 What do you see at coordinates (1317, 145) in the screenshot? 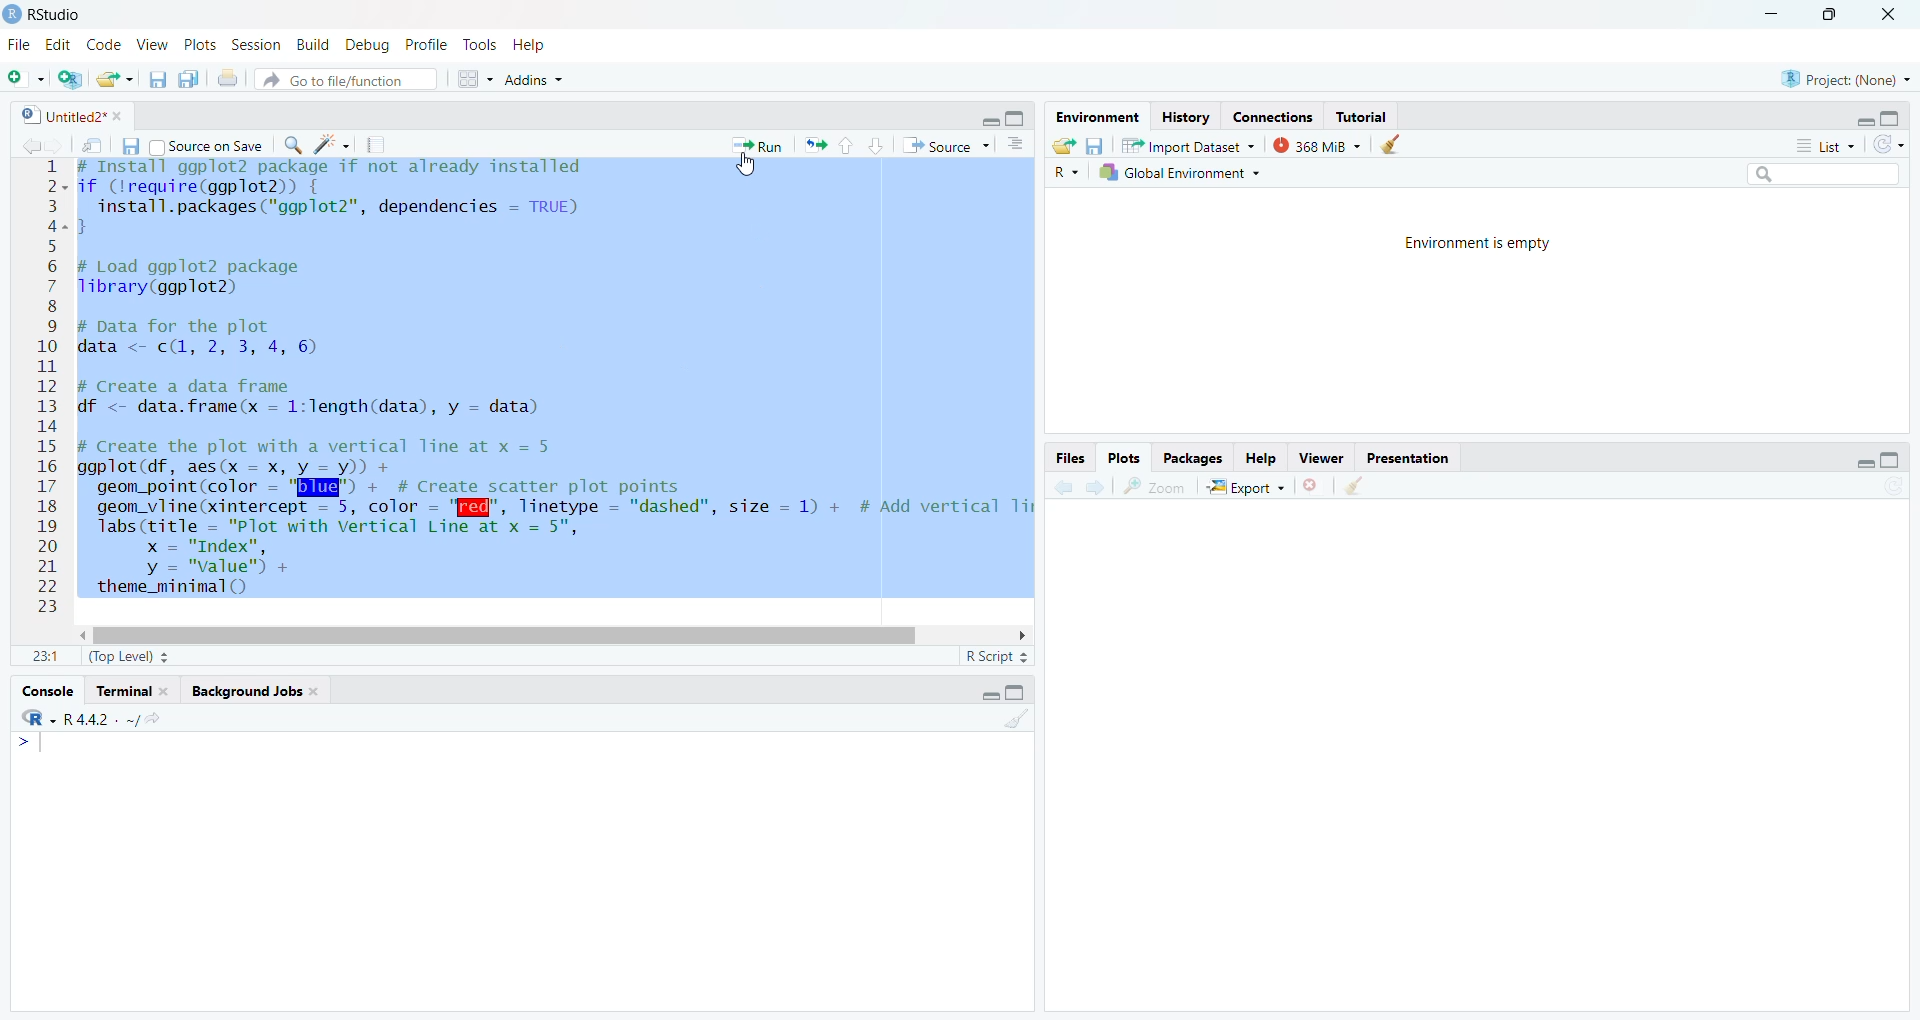
I see `368 MiB ~` at bounding box center [1317, 145].